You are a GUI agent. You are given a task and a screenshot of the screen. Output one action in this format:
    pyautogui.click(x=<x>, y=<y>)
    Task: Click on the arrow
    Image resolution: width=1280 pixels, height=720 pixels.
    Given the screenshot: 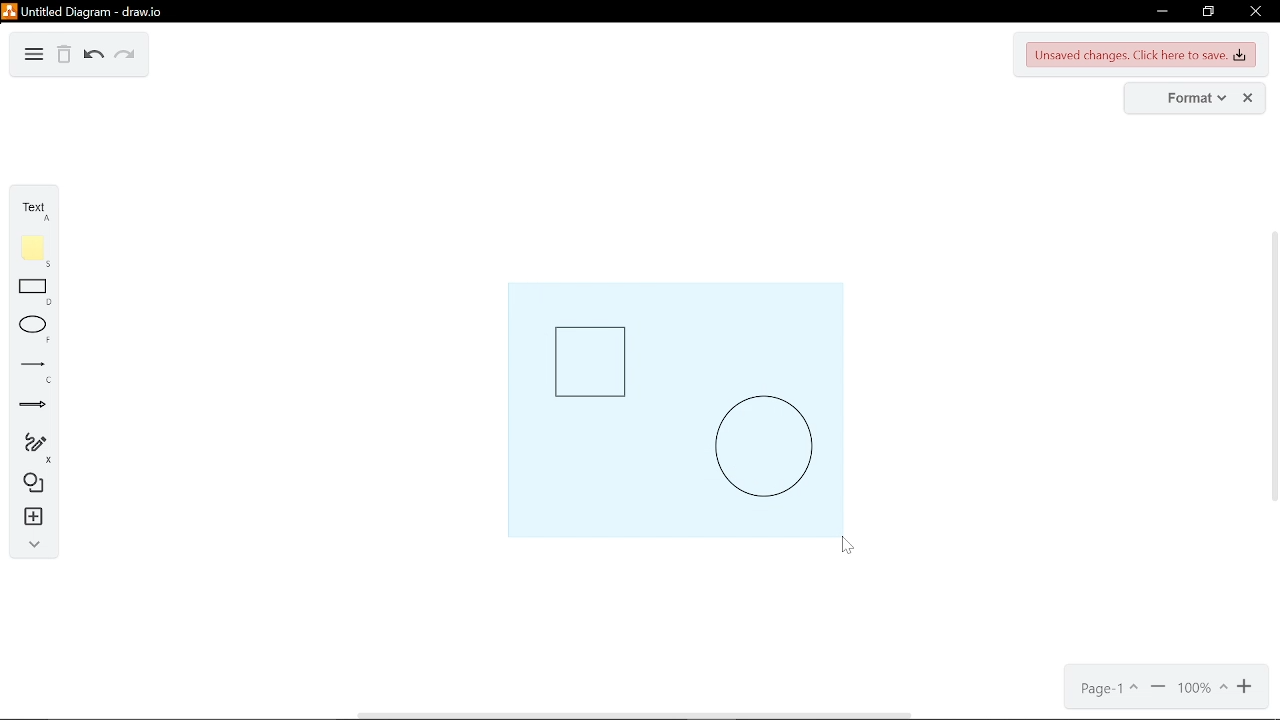 What is the action you would take?
    pyautogui.click(x=27, y=408)
    